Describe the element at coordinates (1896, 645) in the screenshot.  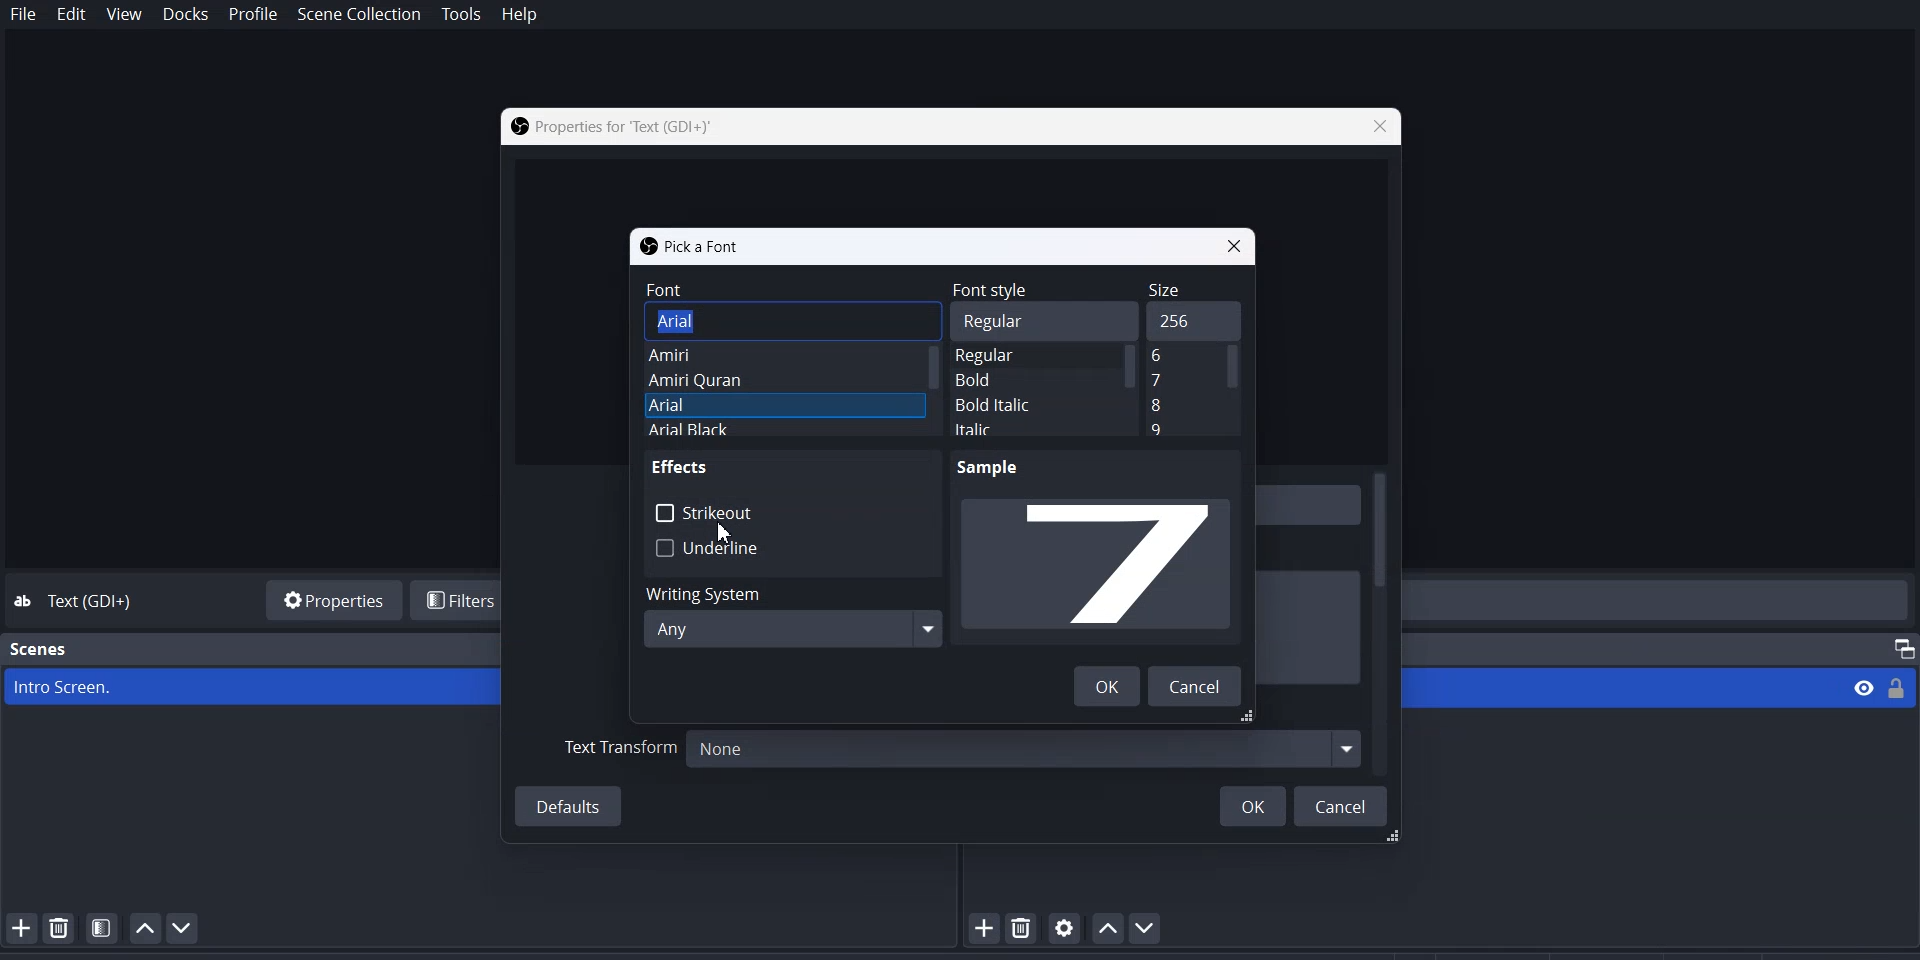
I see `Maximize` at that location.